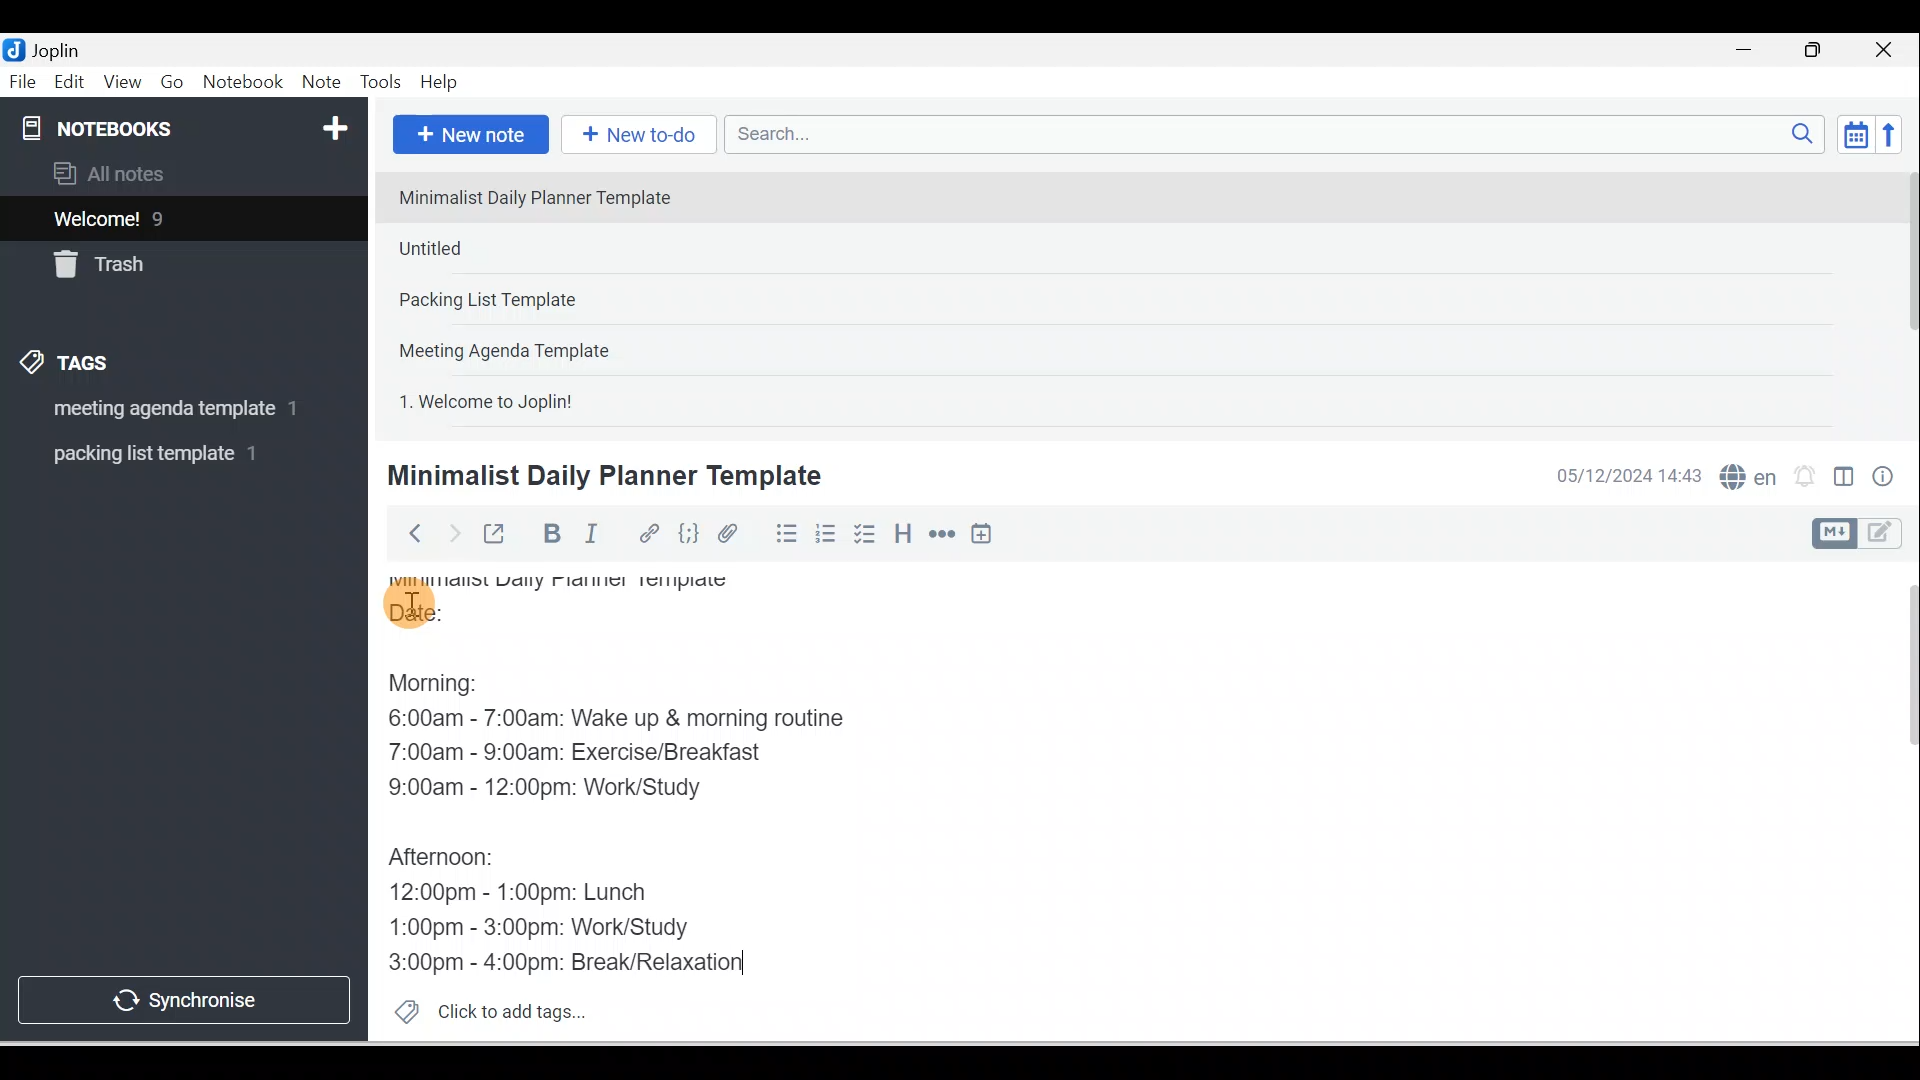  Describe the element at coordinates (604, 963) in the screenshot. I see `3:00pm - 4:00pm: Break/Relaxation` at that location.